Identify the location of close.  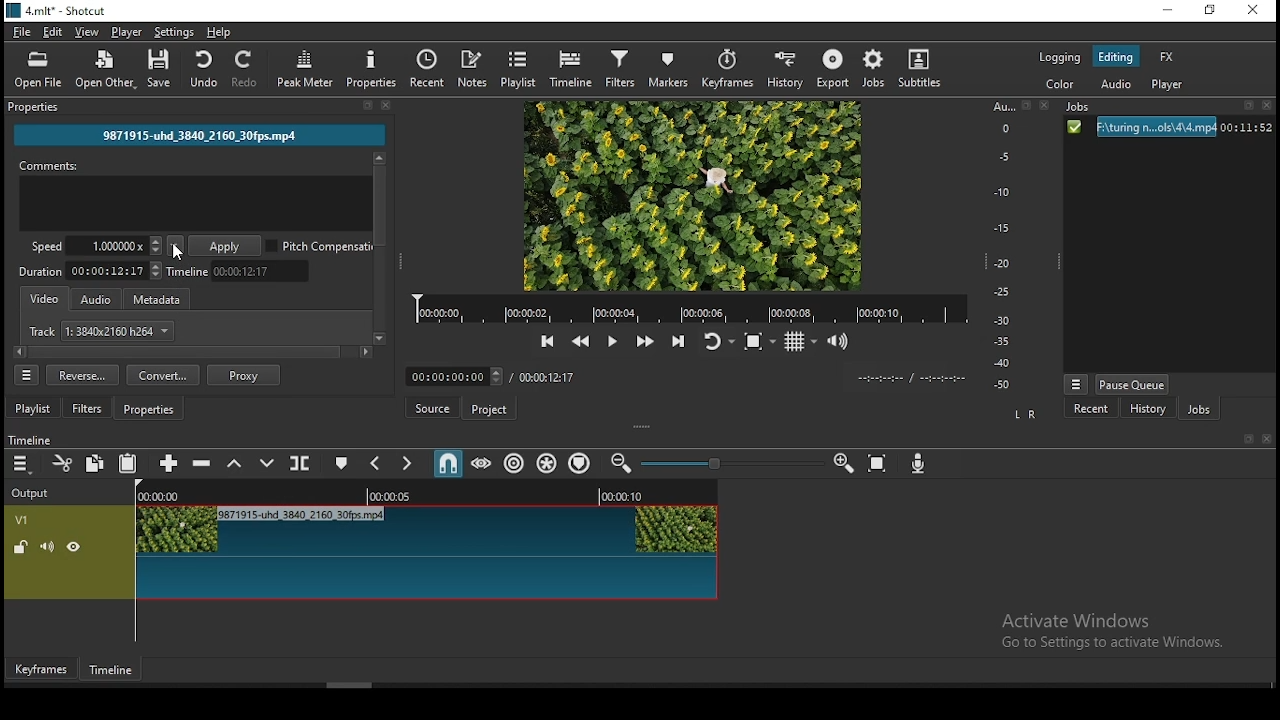
(1268, 439).